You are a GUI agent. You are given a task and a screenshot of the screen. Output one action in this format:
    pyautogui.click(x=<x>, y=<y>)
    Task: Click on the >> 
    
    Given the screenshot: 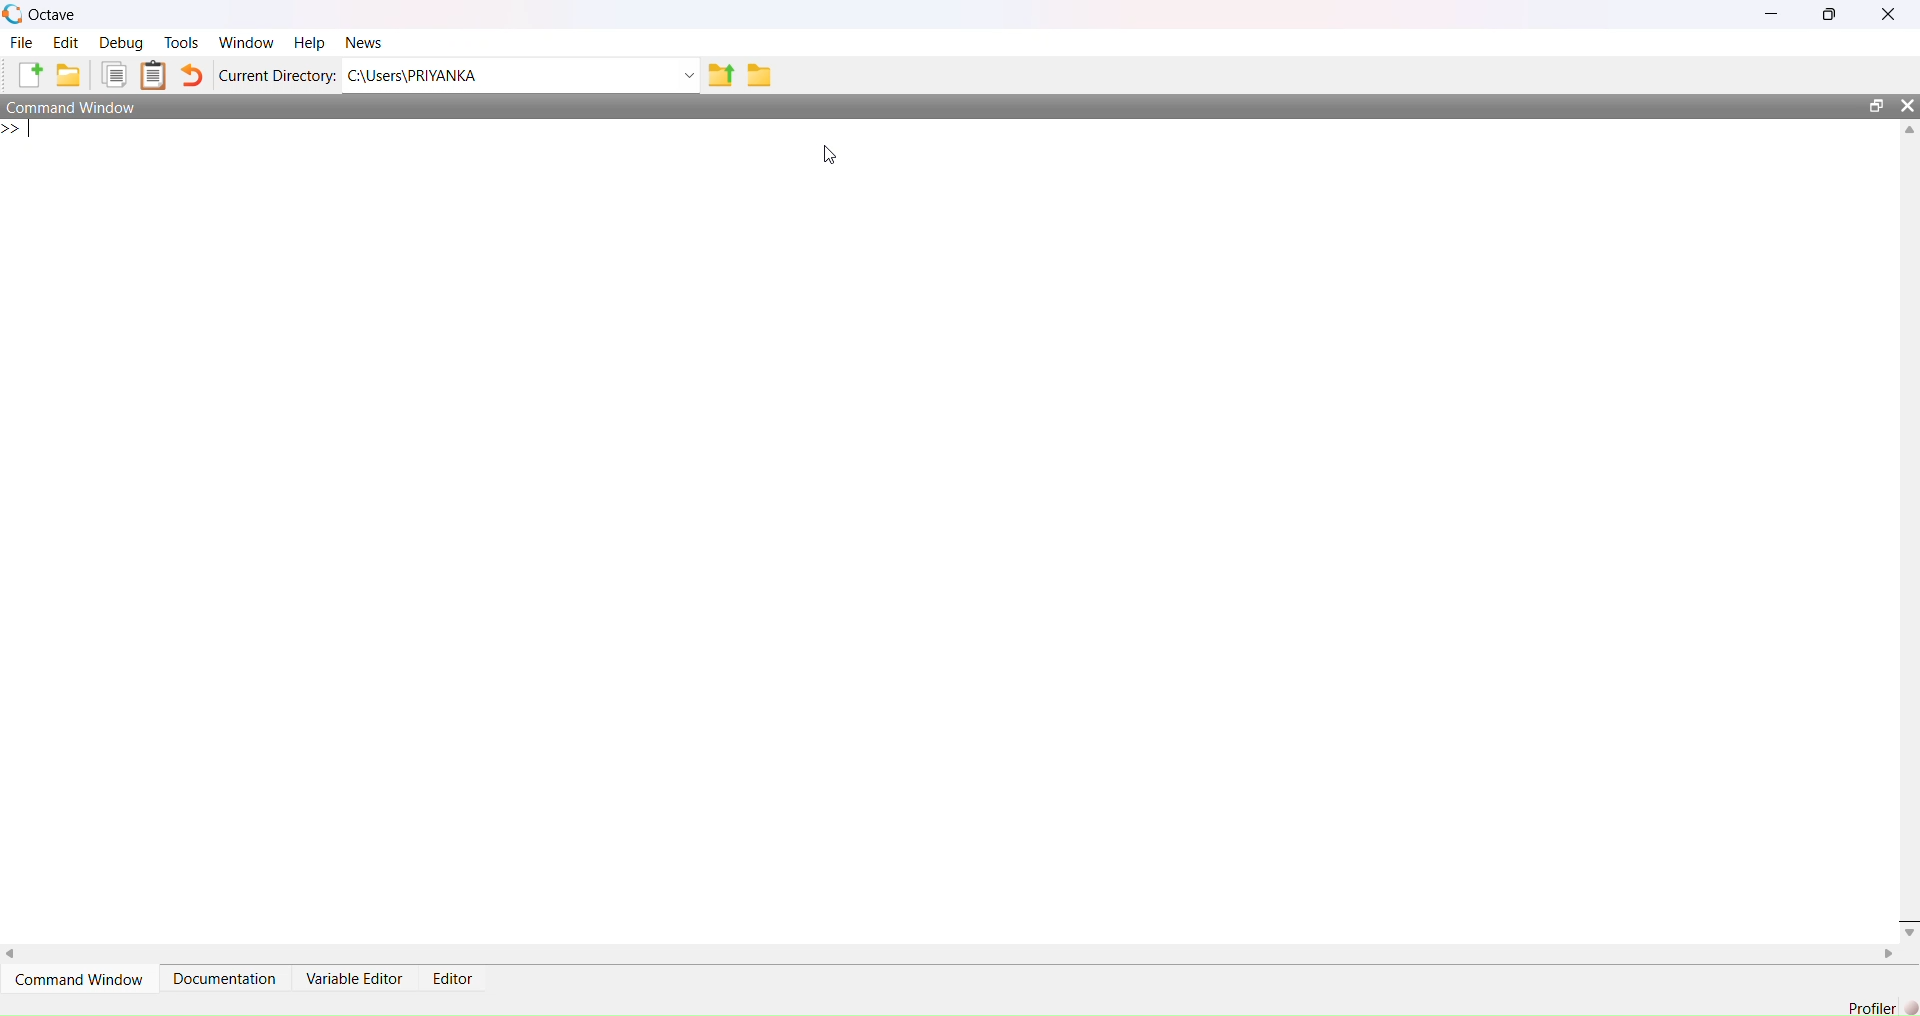 What is the action you would take?
    pyautogui.click(x=17, y=130)
    